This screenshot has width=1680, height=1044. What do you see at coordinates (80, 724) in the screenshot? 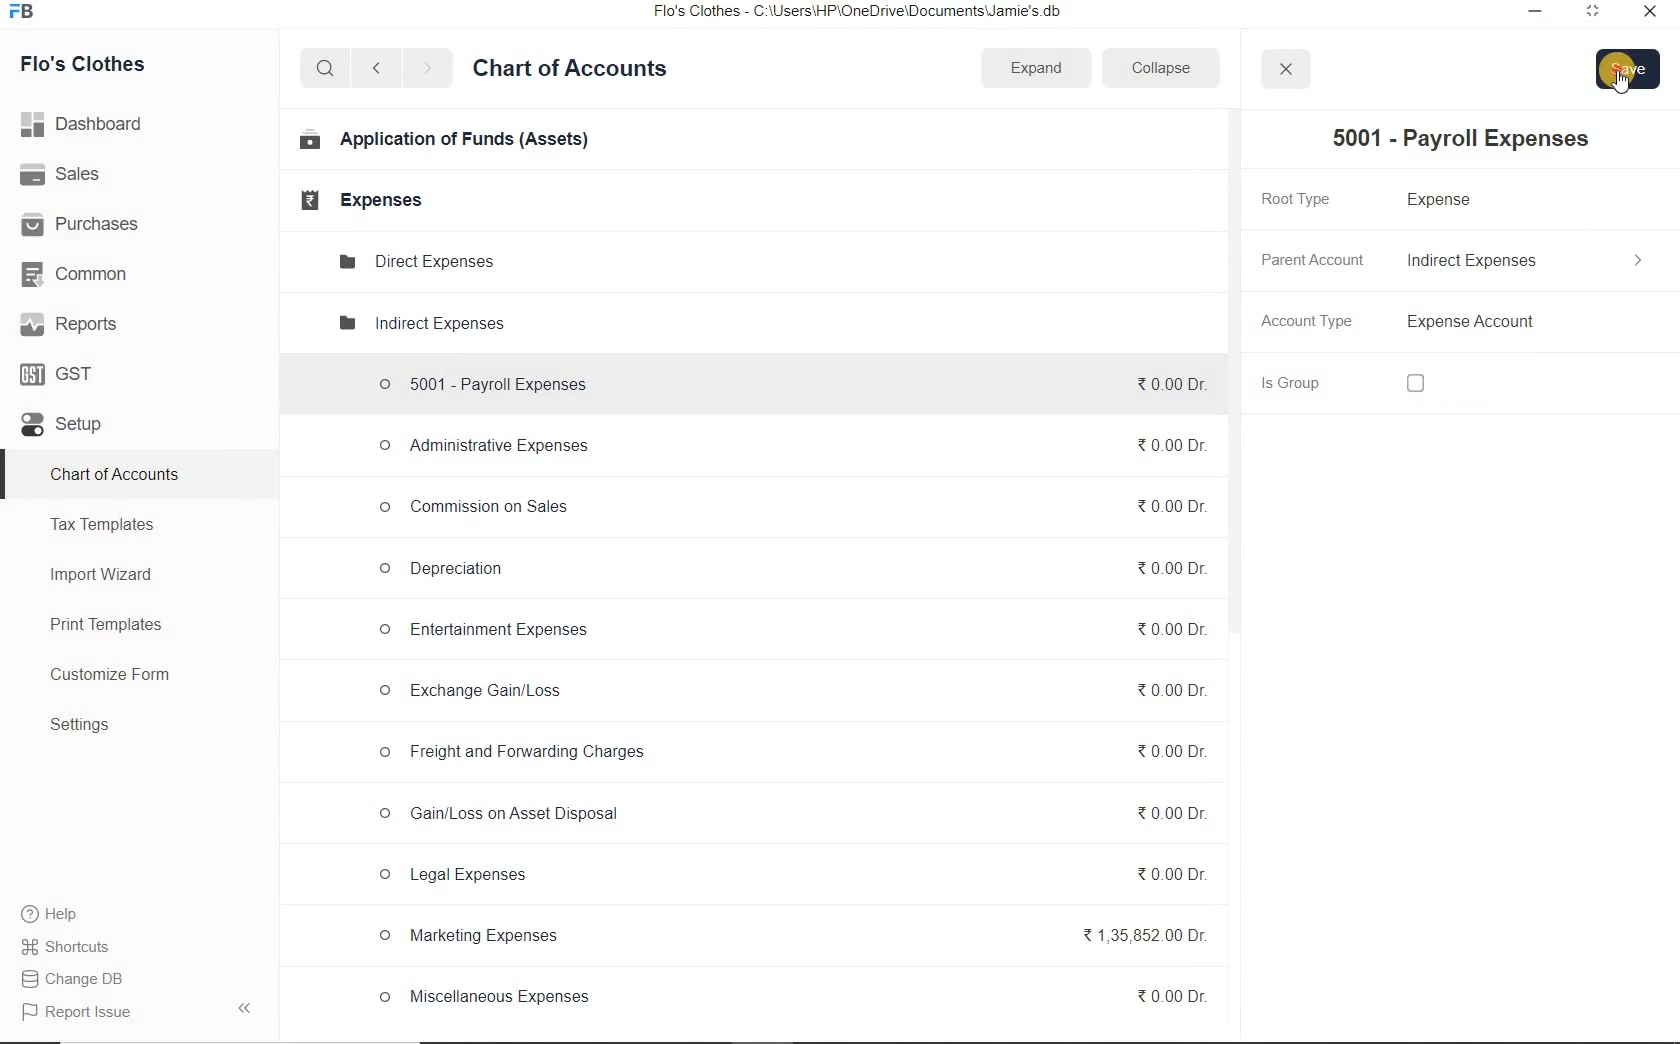
I see `Settings` at bounding box center [80, 724].